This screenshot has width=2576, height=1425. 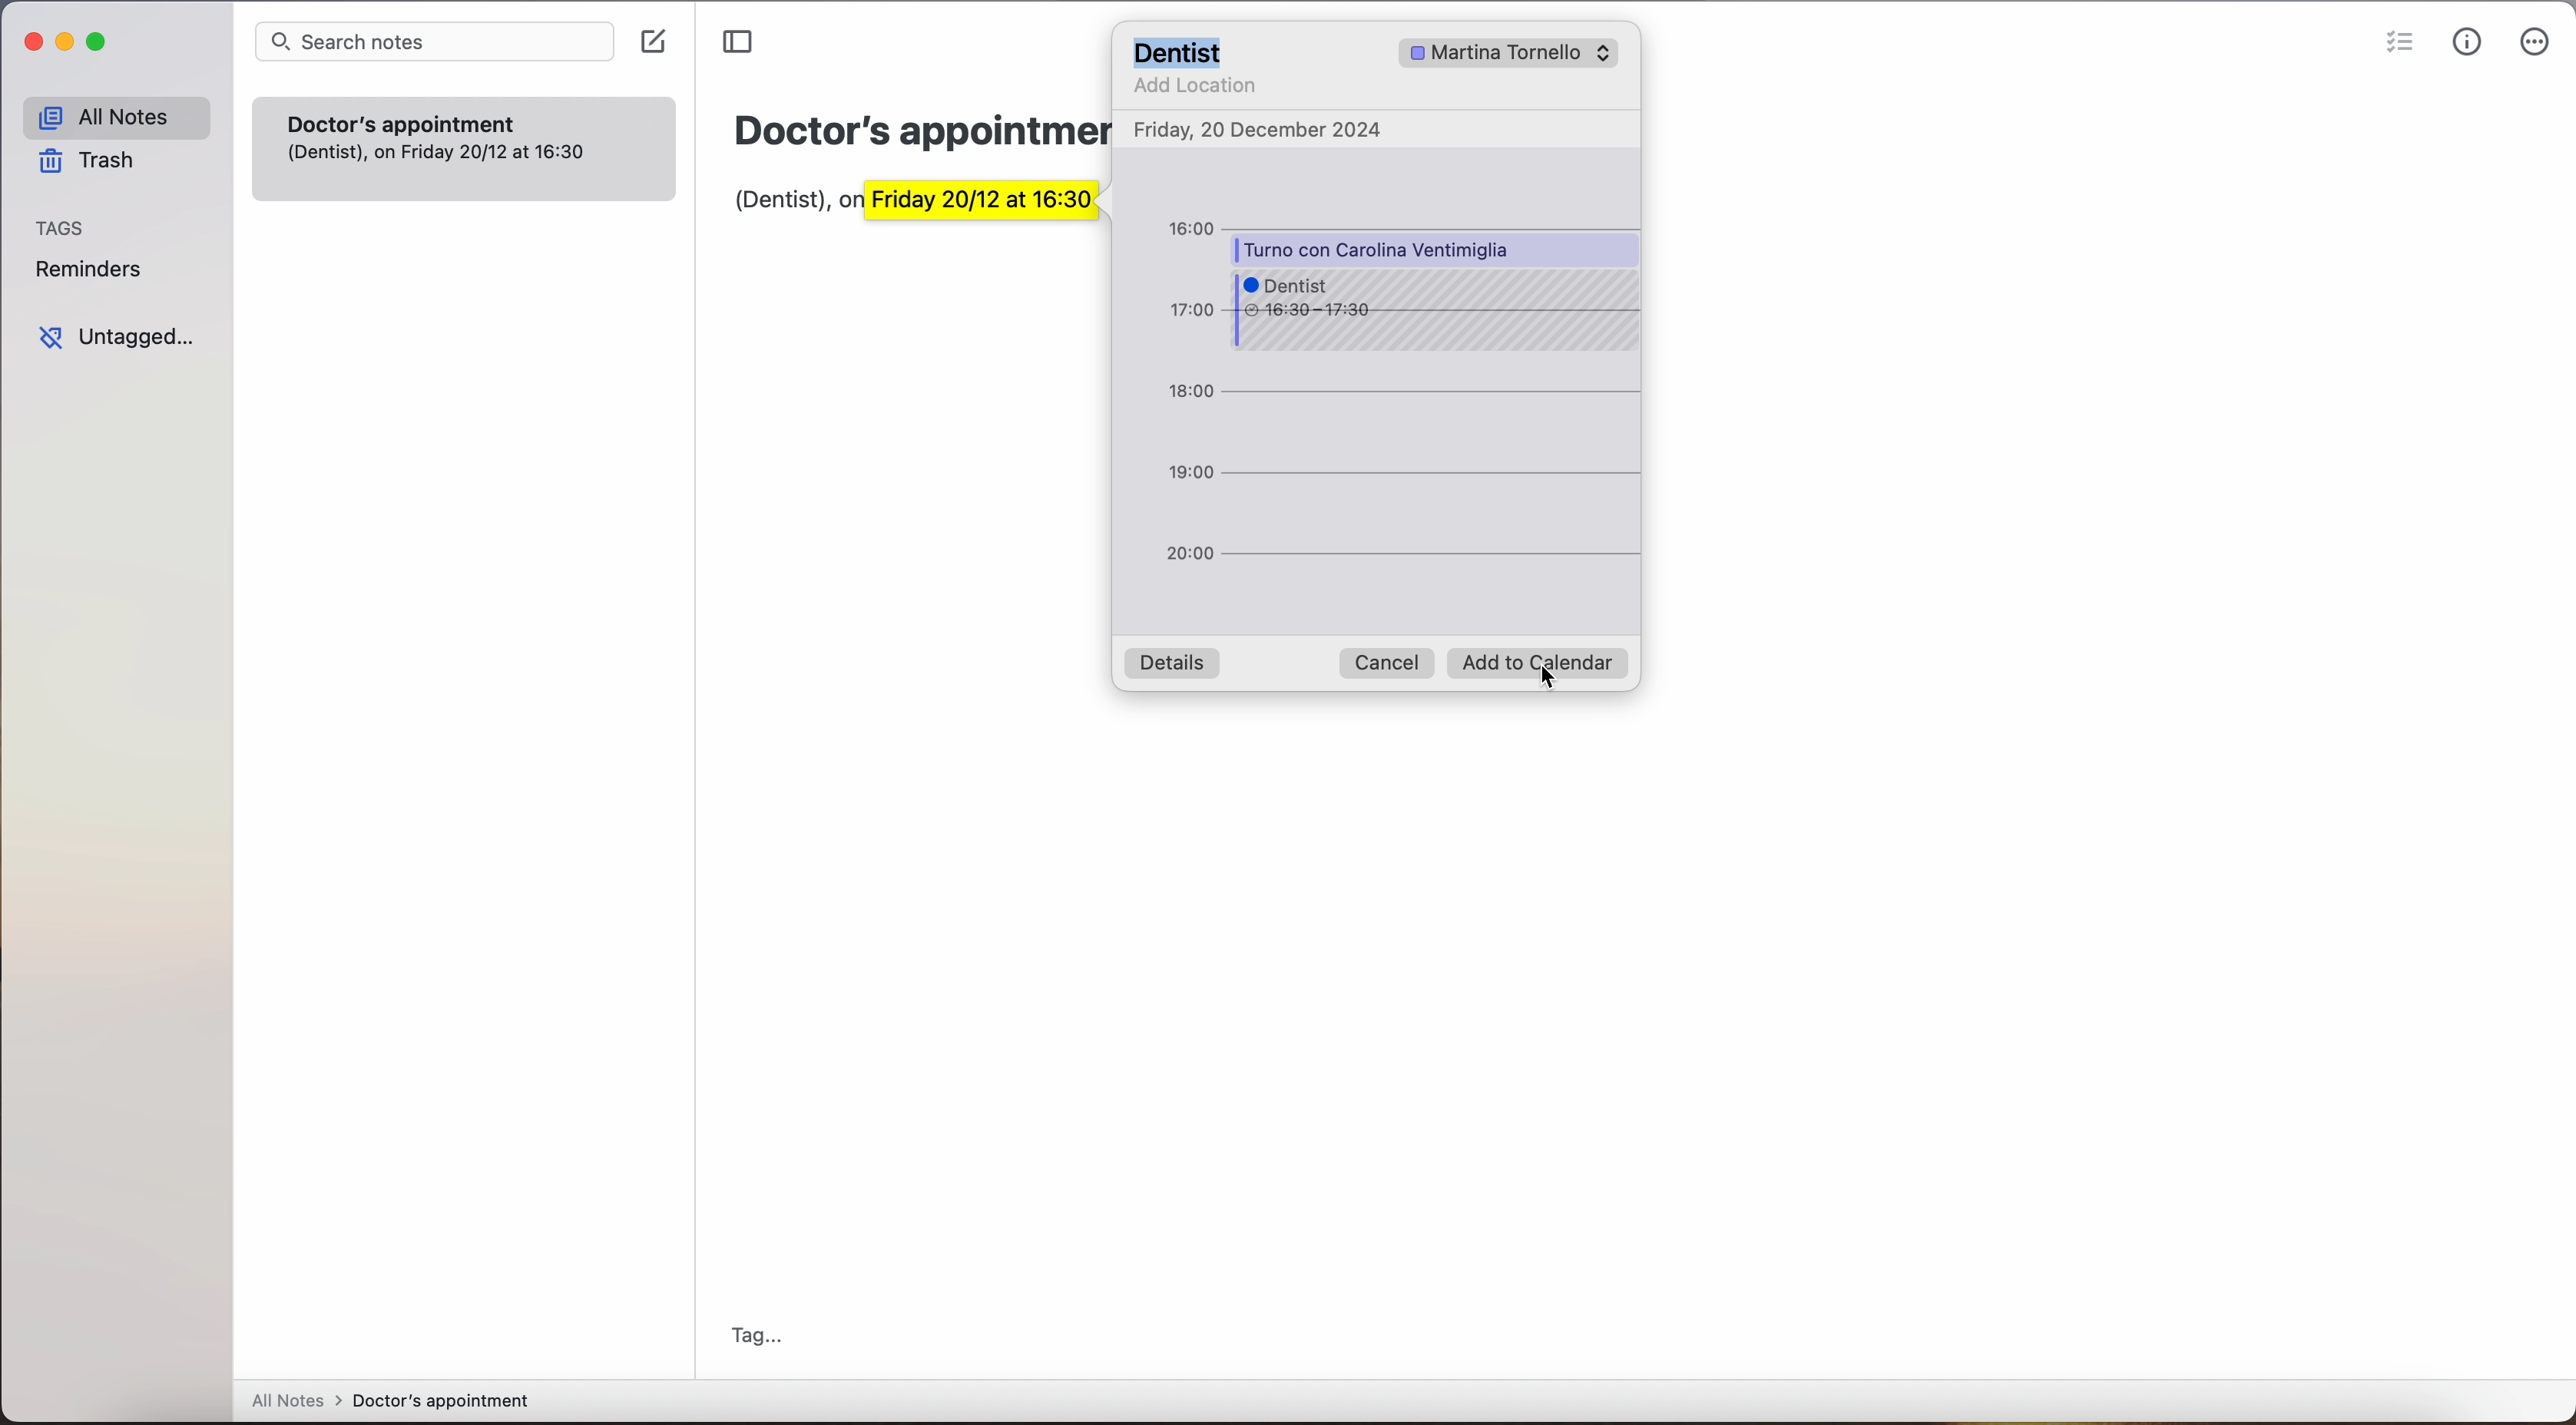 What do you see at coordinates (652, 42) in the screenshot?
I see `create note` at bounding box center [652, 42].